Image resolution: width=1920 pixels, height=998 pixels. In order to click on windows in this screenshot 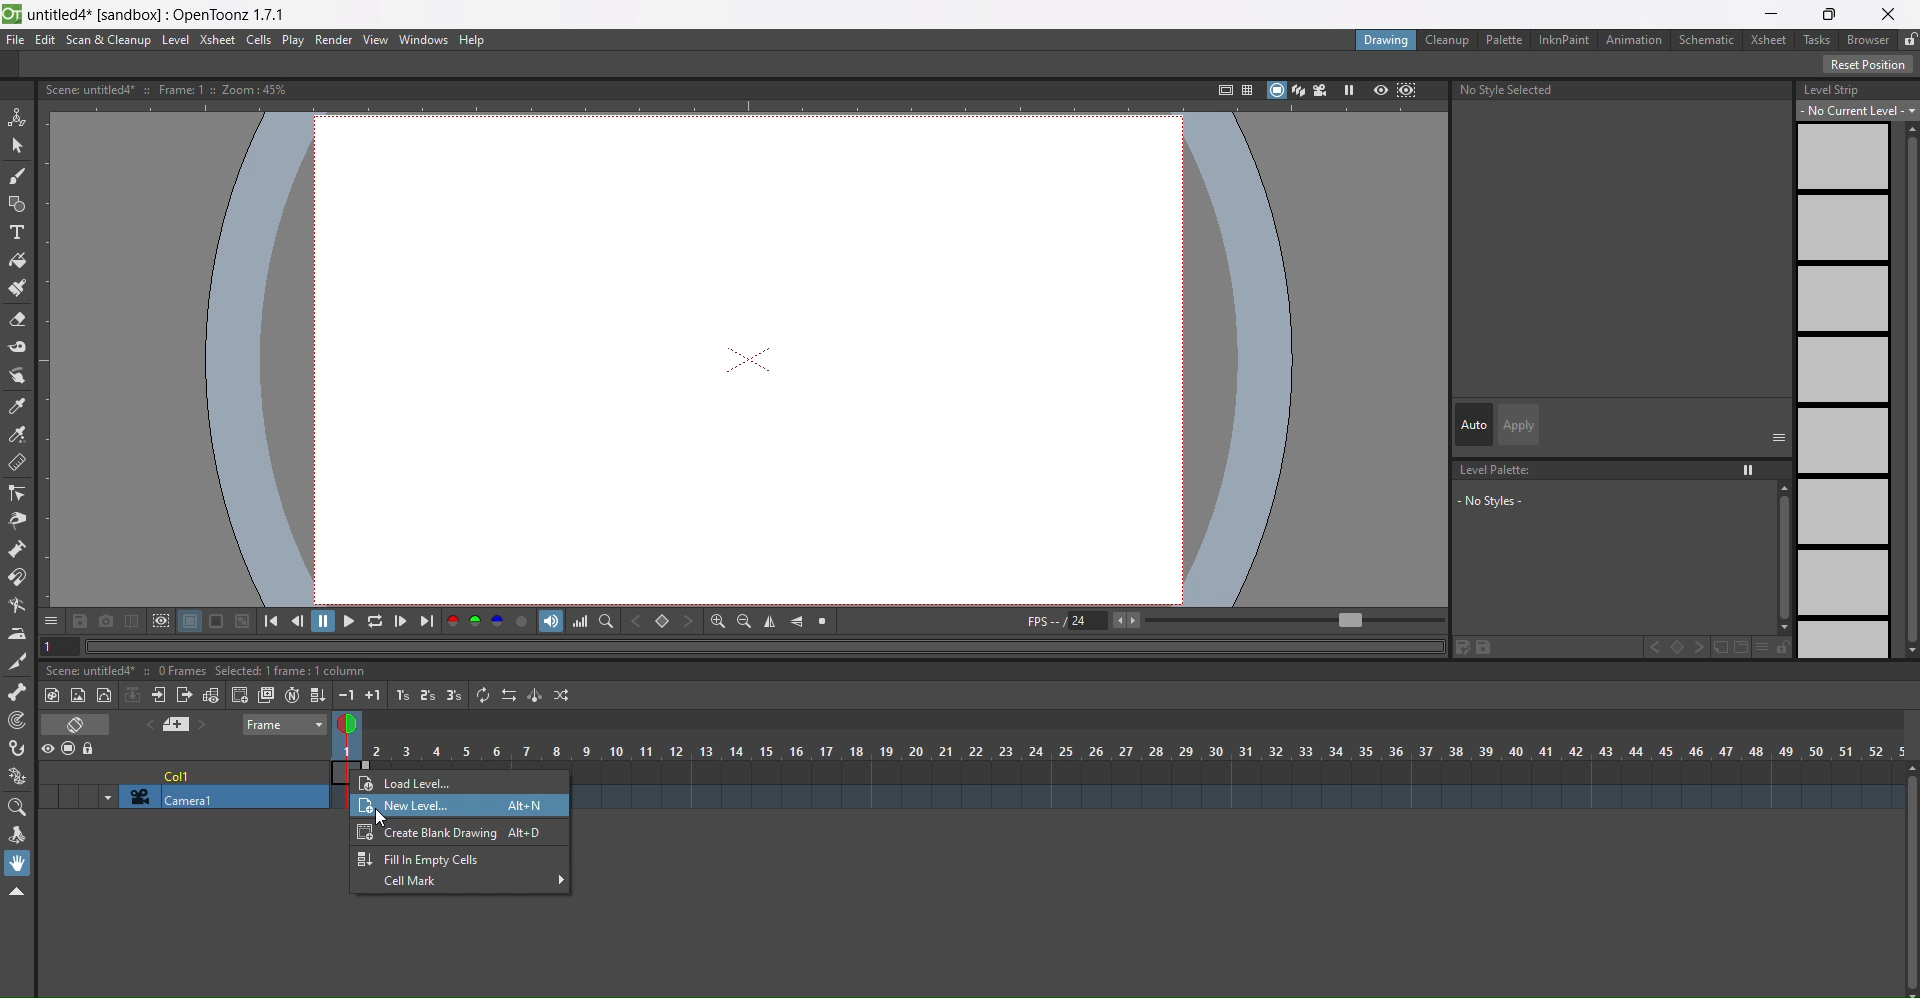, I will do `click(426, 40)`.